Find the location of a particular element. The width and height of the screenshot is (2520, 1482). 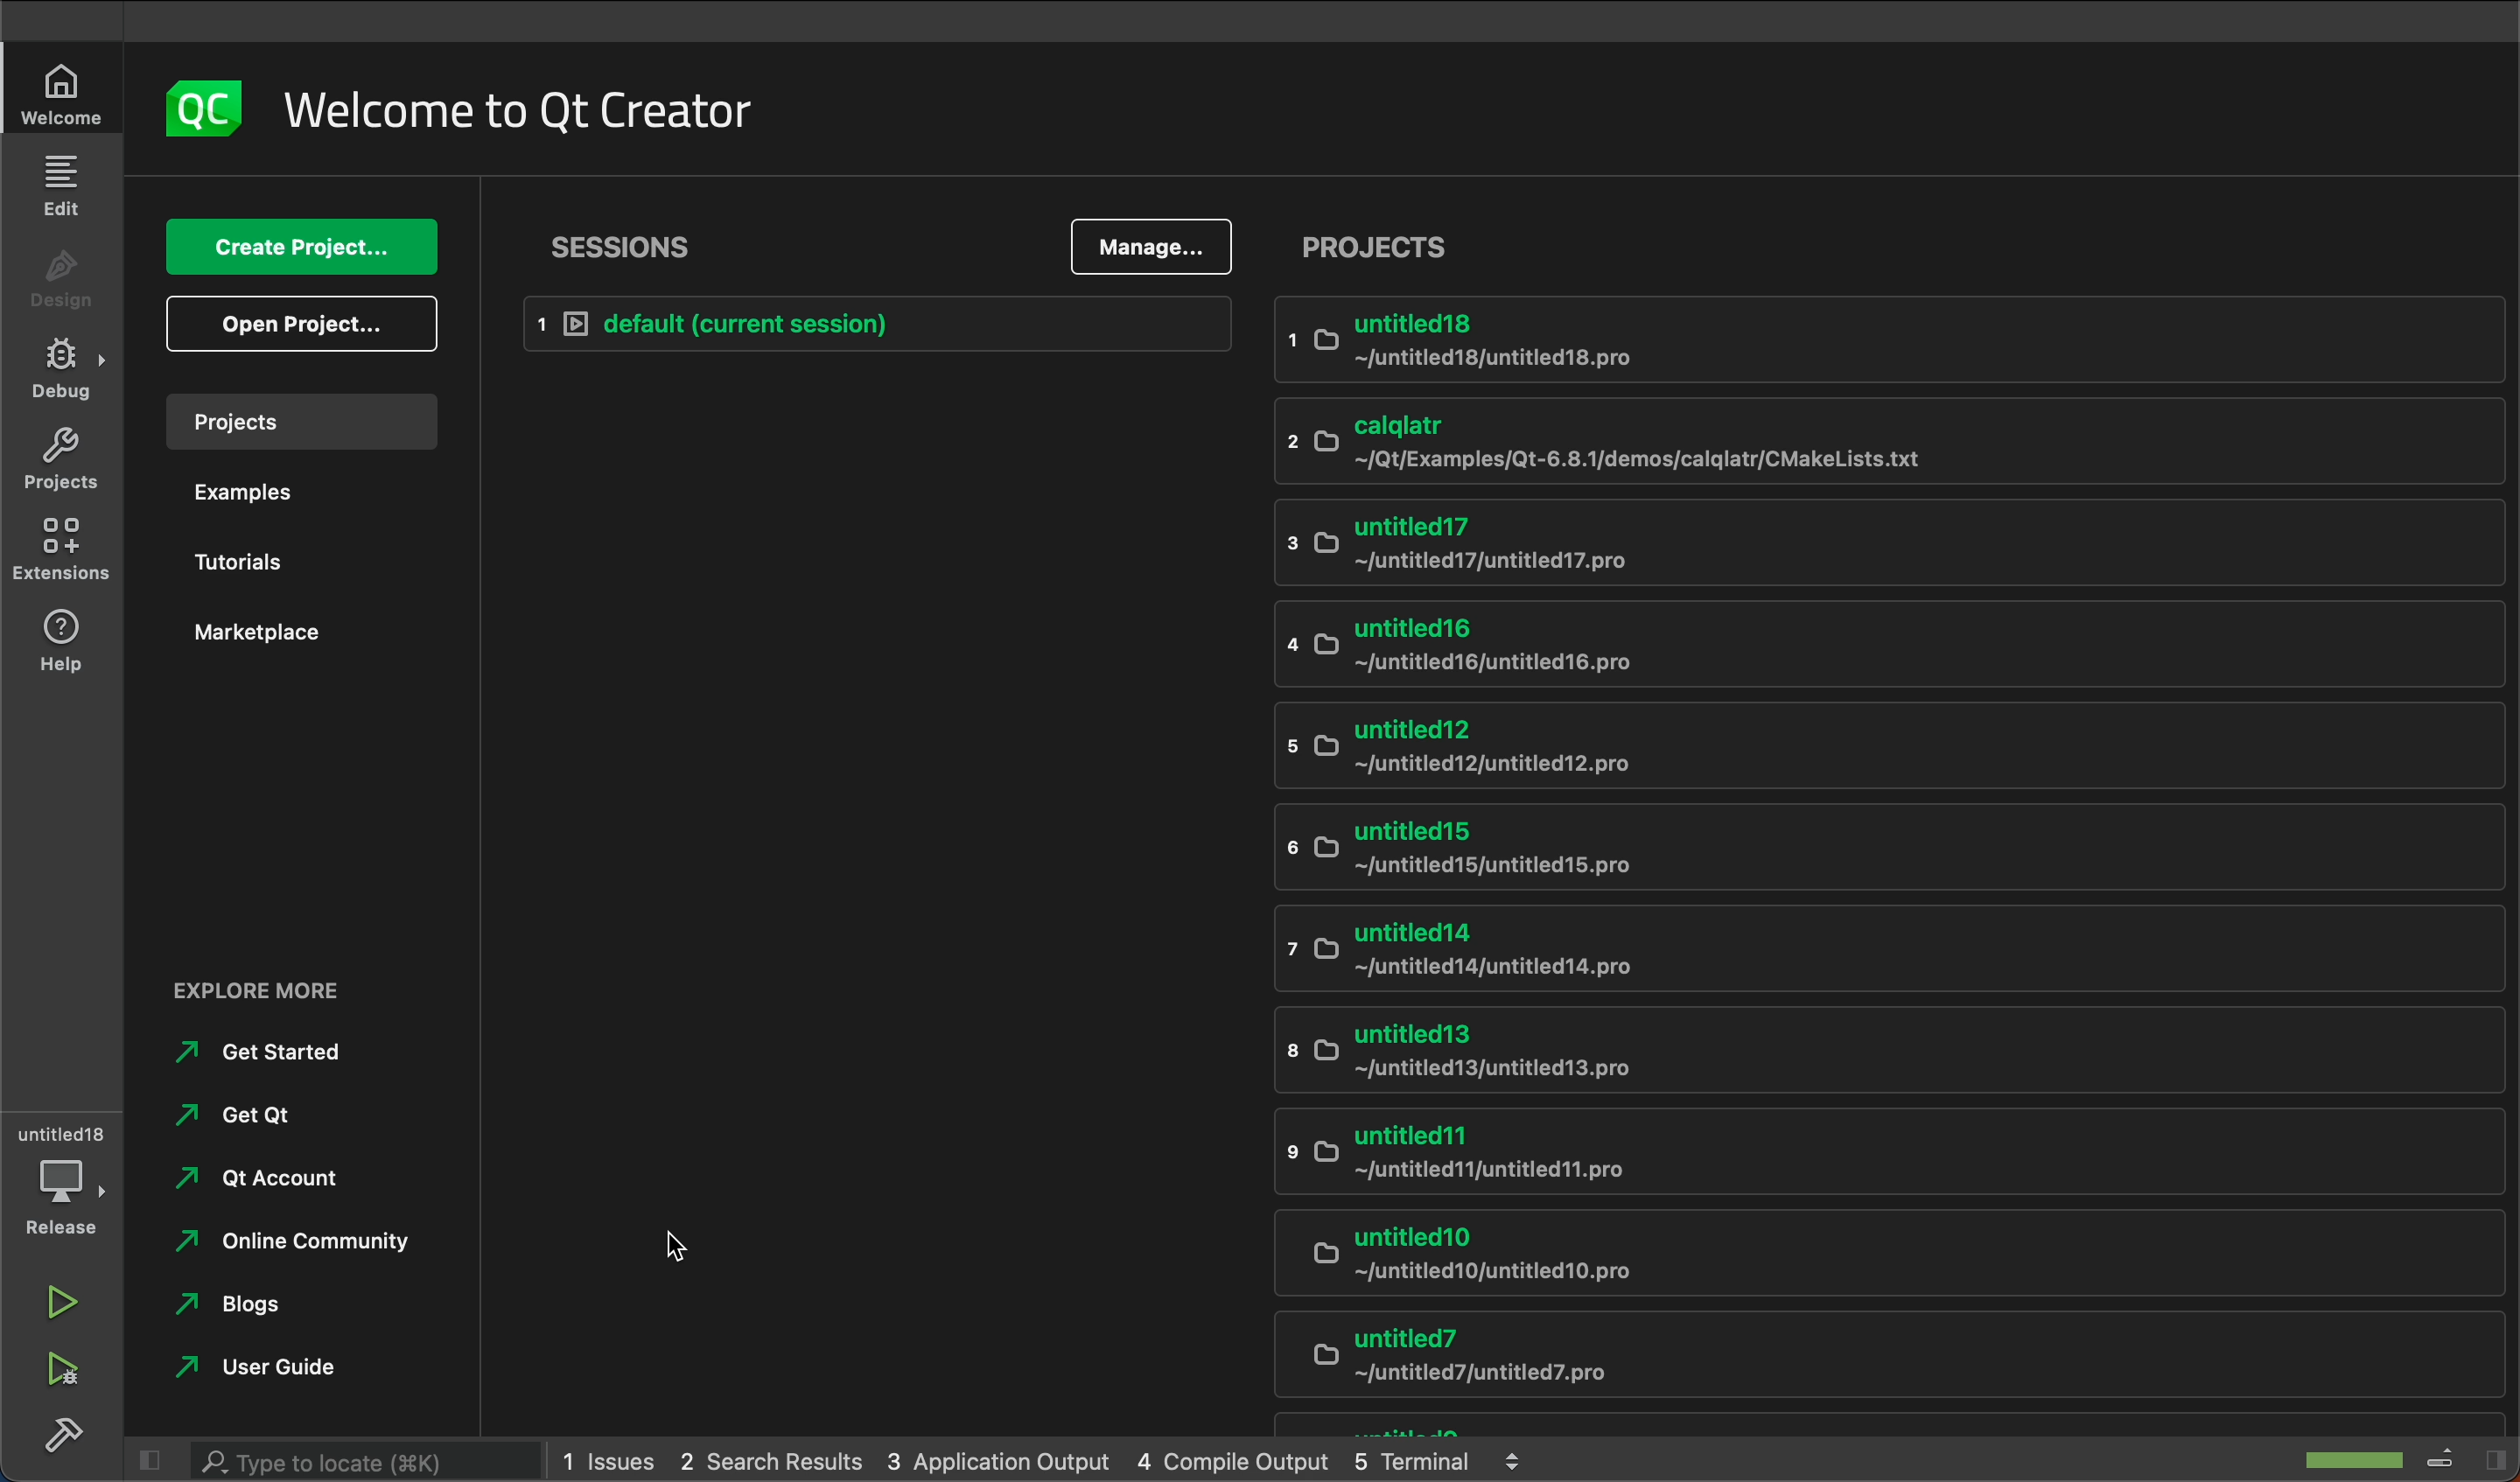

sessions is located at coordinates (626, 244).